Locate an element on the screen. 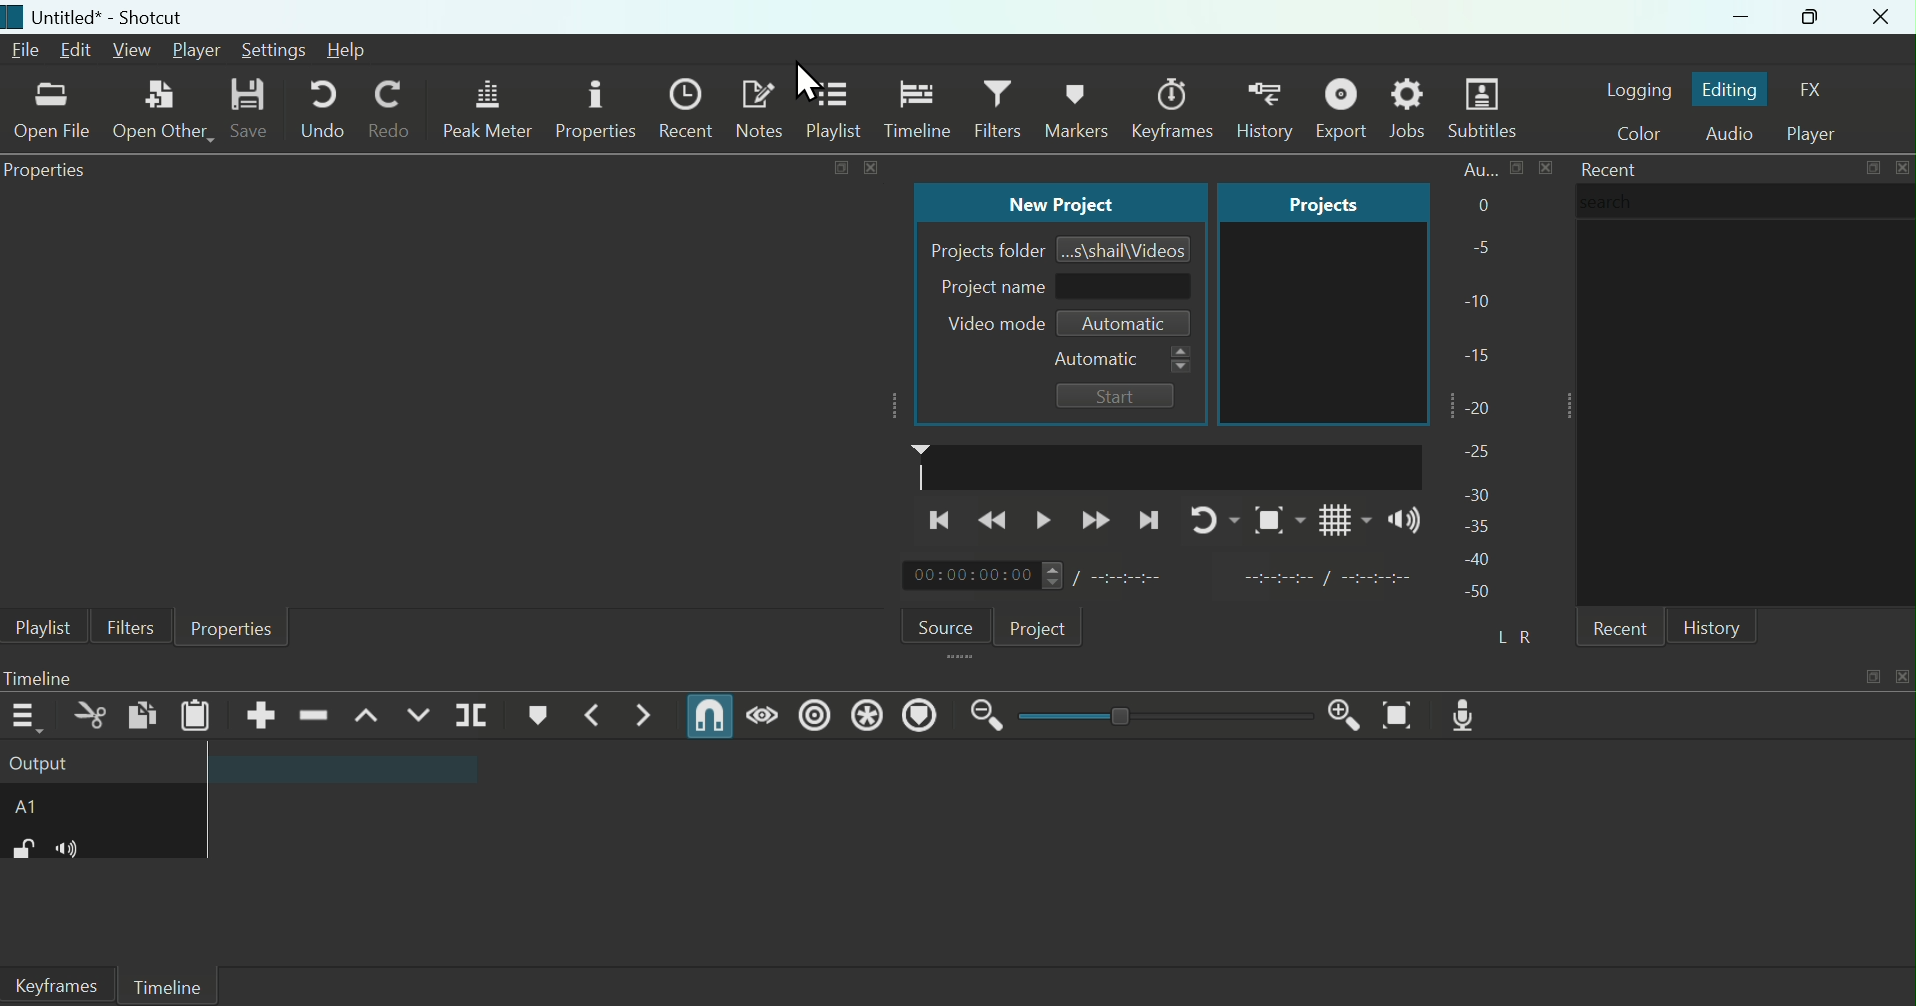 The image size is (1916, 1006). Create/Edit Marker is located at coordinates (540, 715).